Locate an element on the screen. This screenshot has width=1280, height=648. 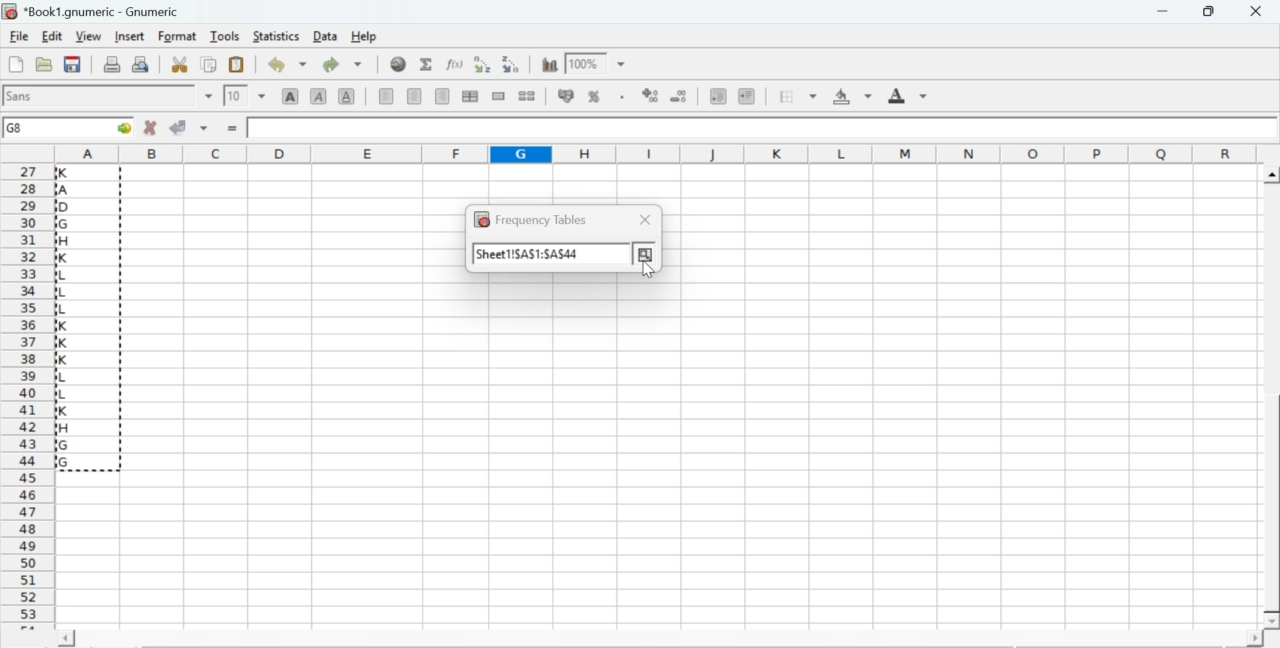
font is located at coordinates (22, 95).